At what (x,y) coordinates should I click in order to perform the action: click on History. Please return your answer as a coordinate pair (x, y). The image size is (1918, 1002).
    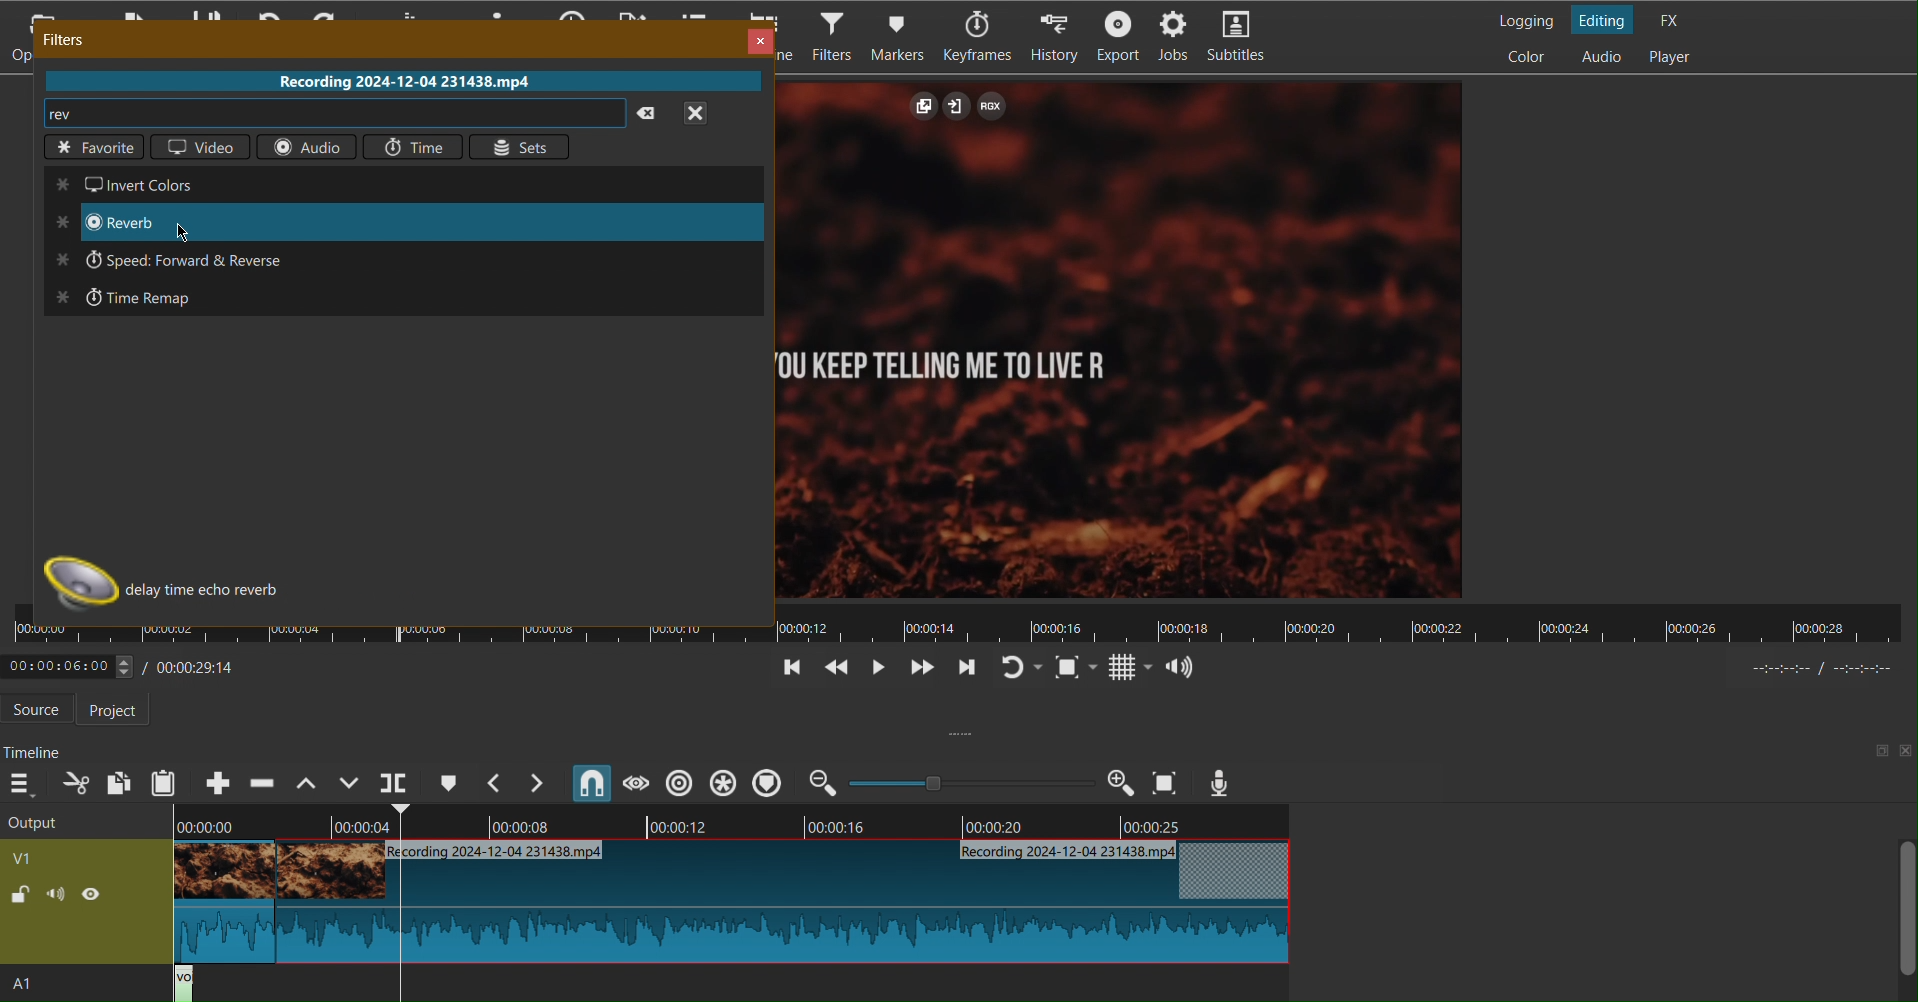
    Looking at the image, I should click on (1055, 36).